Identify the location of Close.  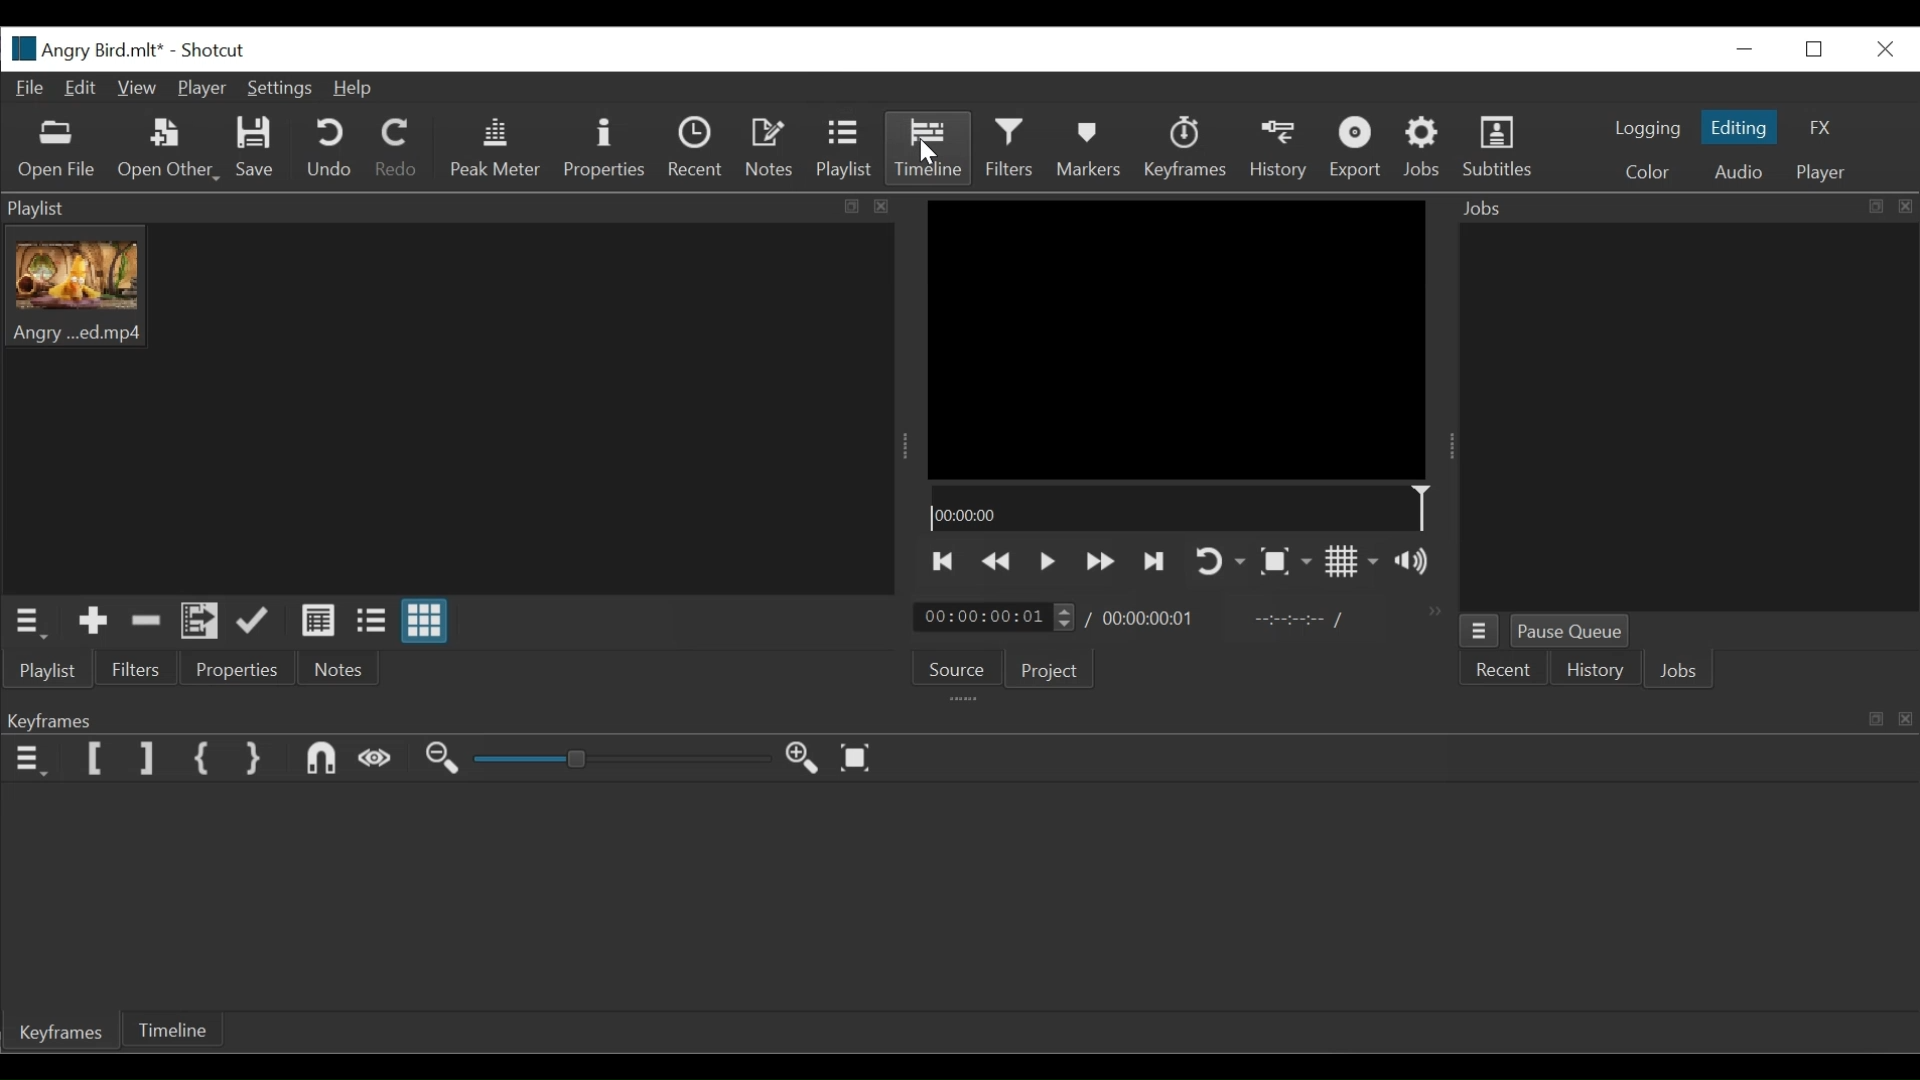
(1883, 50).